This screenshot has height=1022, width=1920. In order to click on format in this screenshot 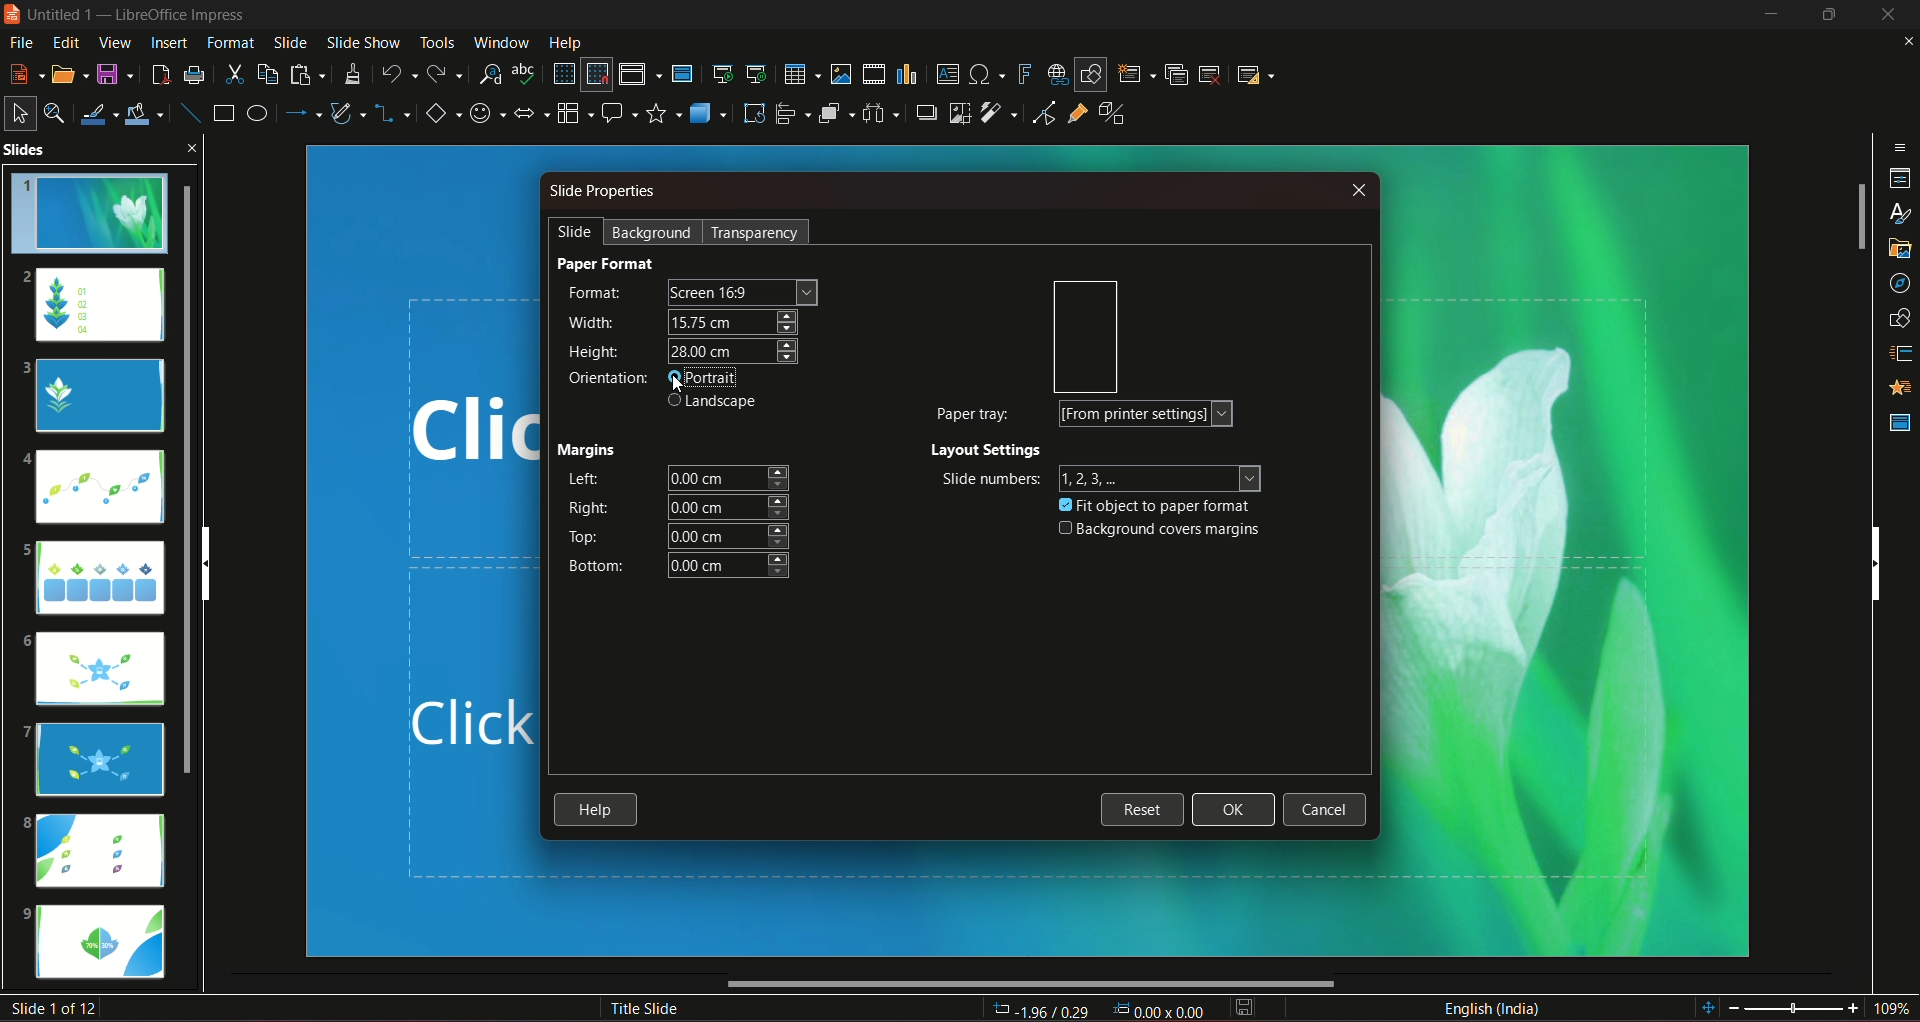, I will do `click(230, 42)`.